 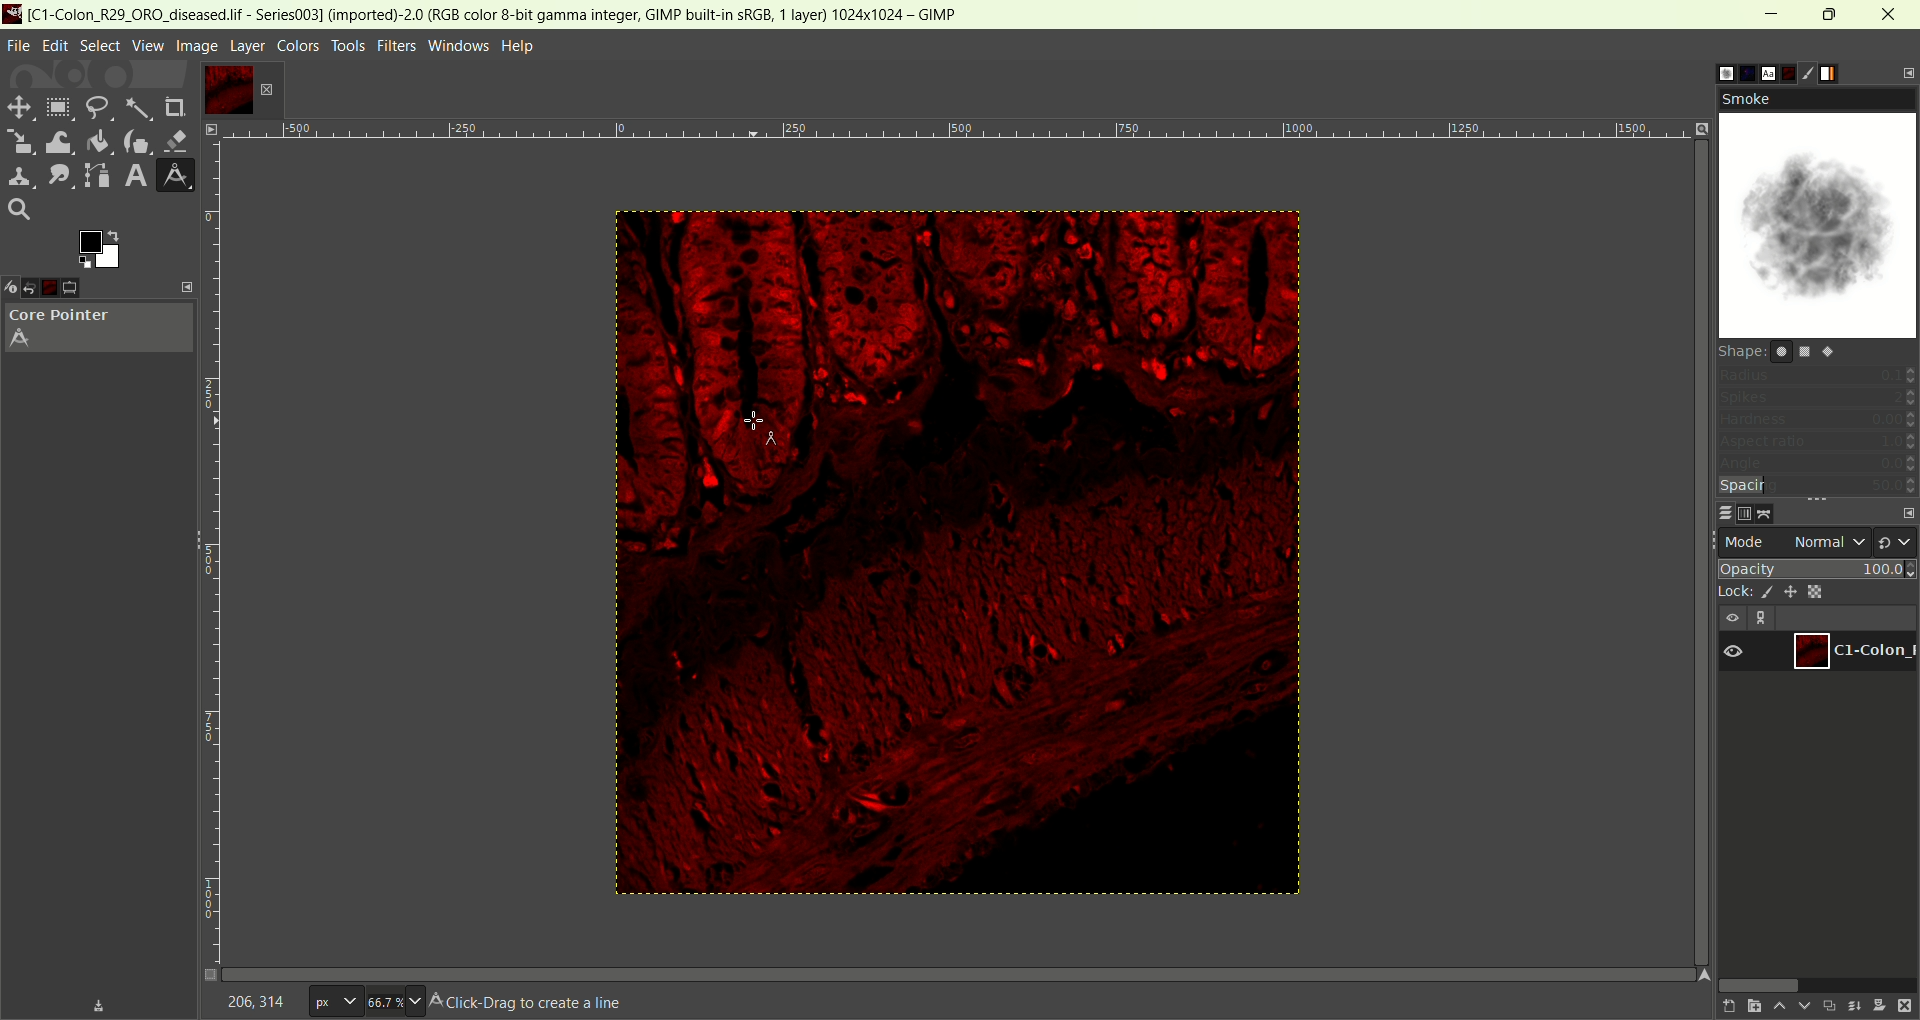 What do you see at coordinates (1829, 1005) in the screenshot?
I see `duplicate layer` at bounding box center [1829, 1005].